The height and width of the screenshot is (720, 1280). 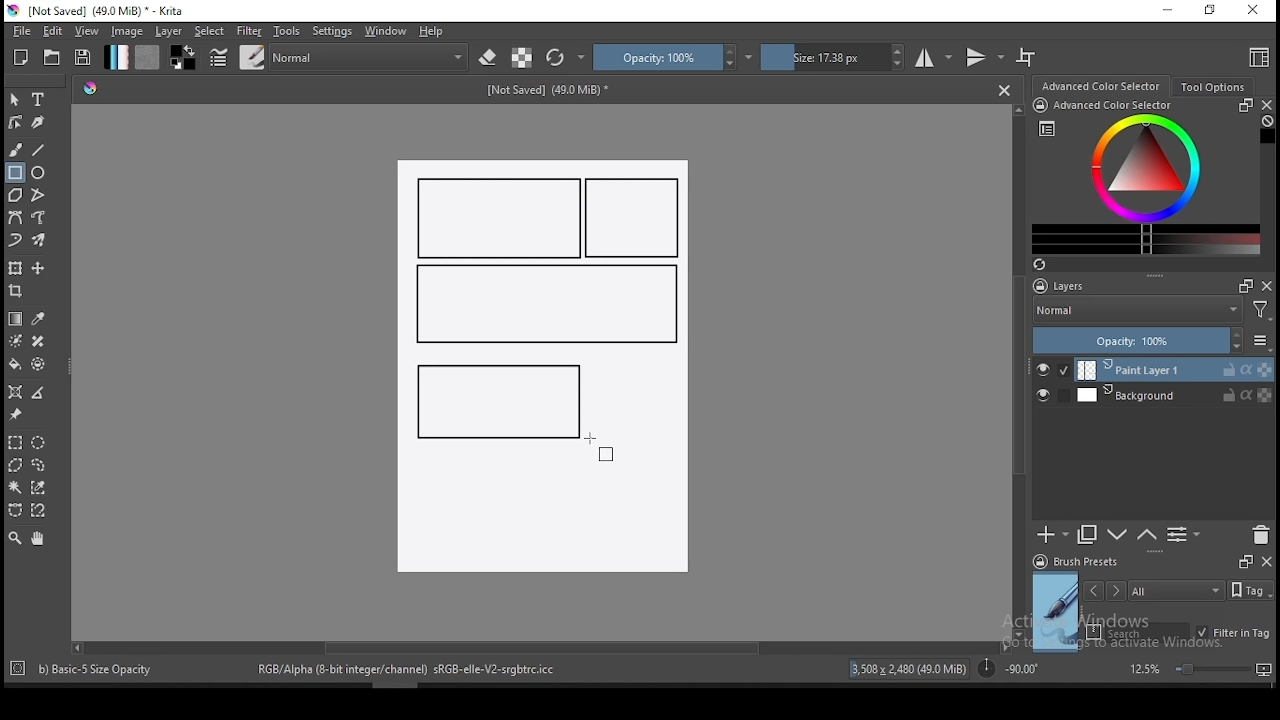 I want to click on image, so click(x=126, y=31).